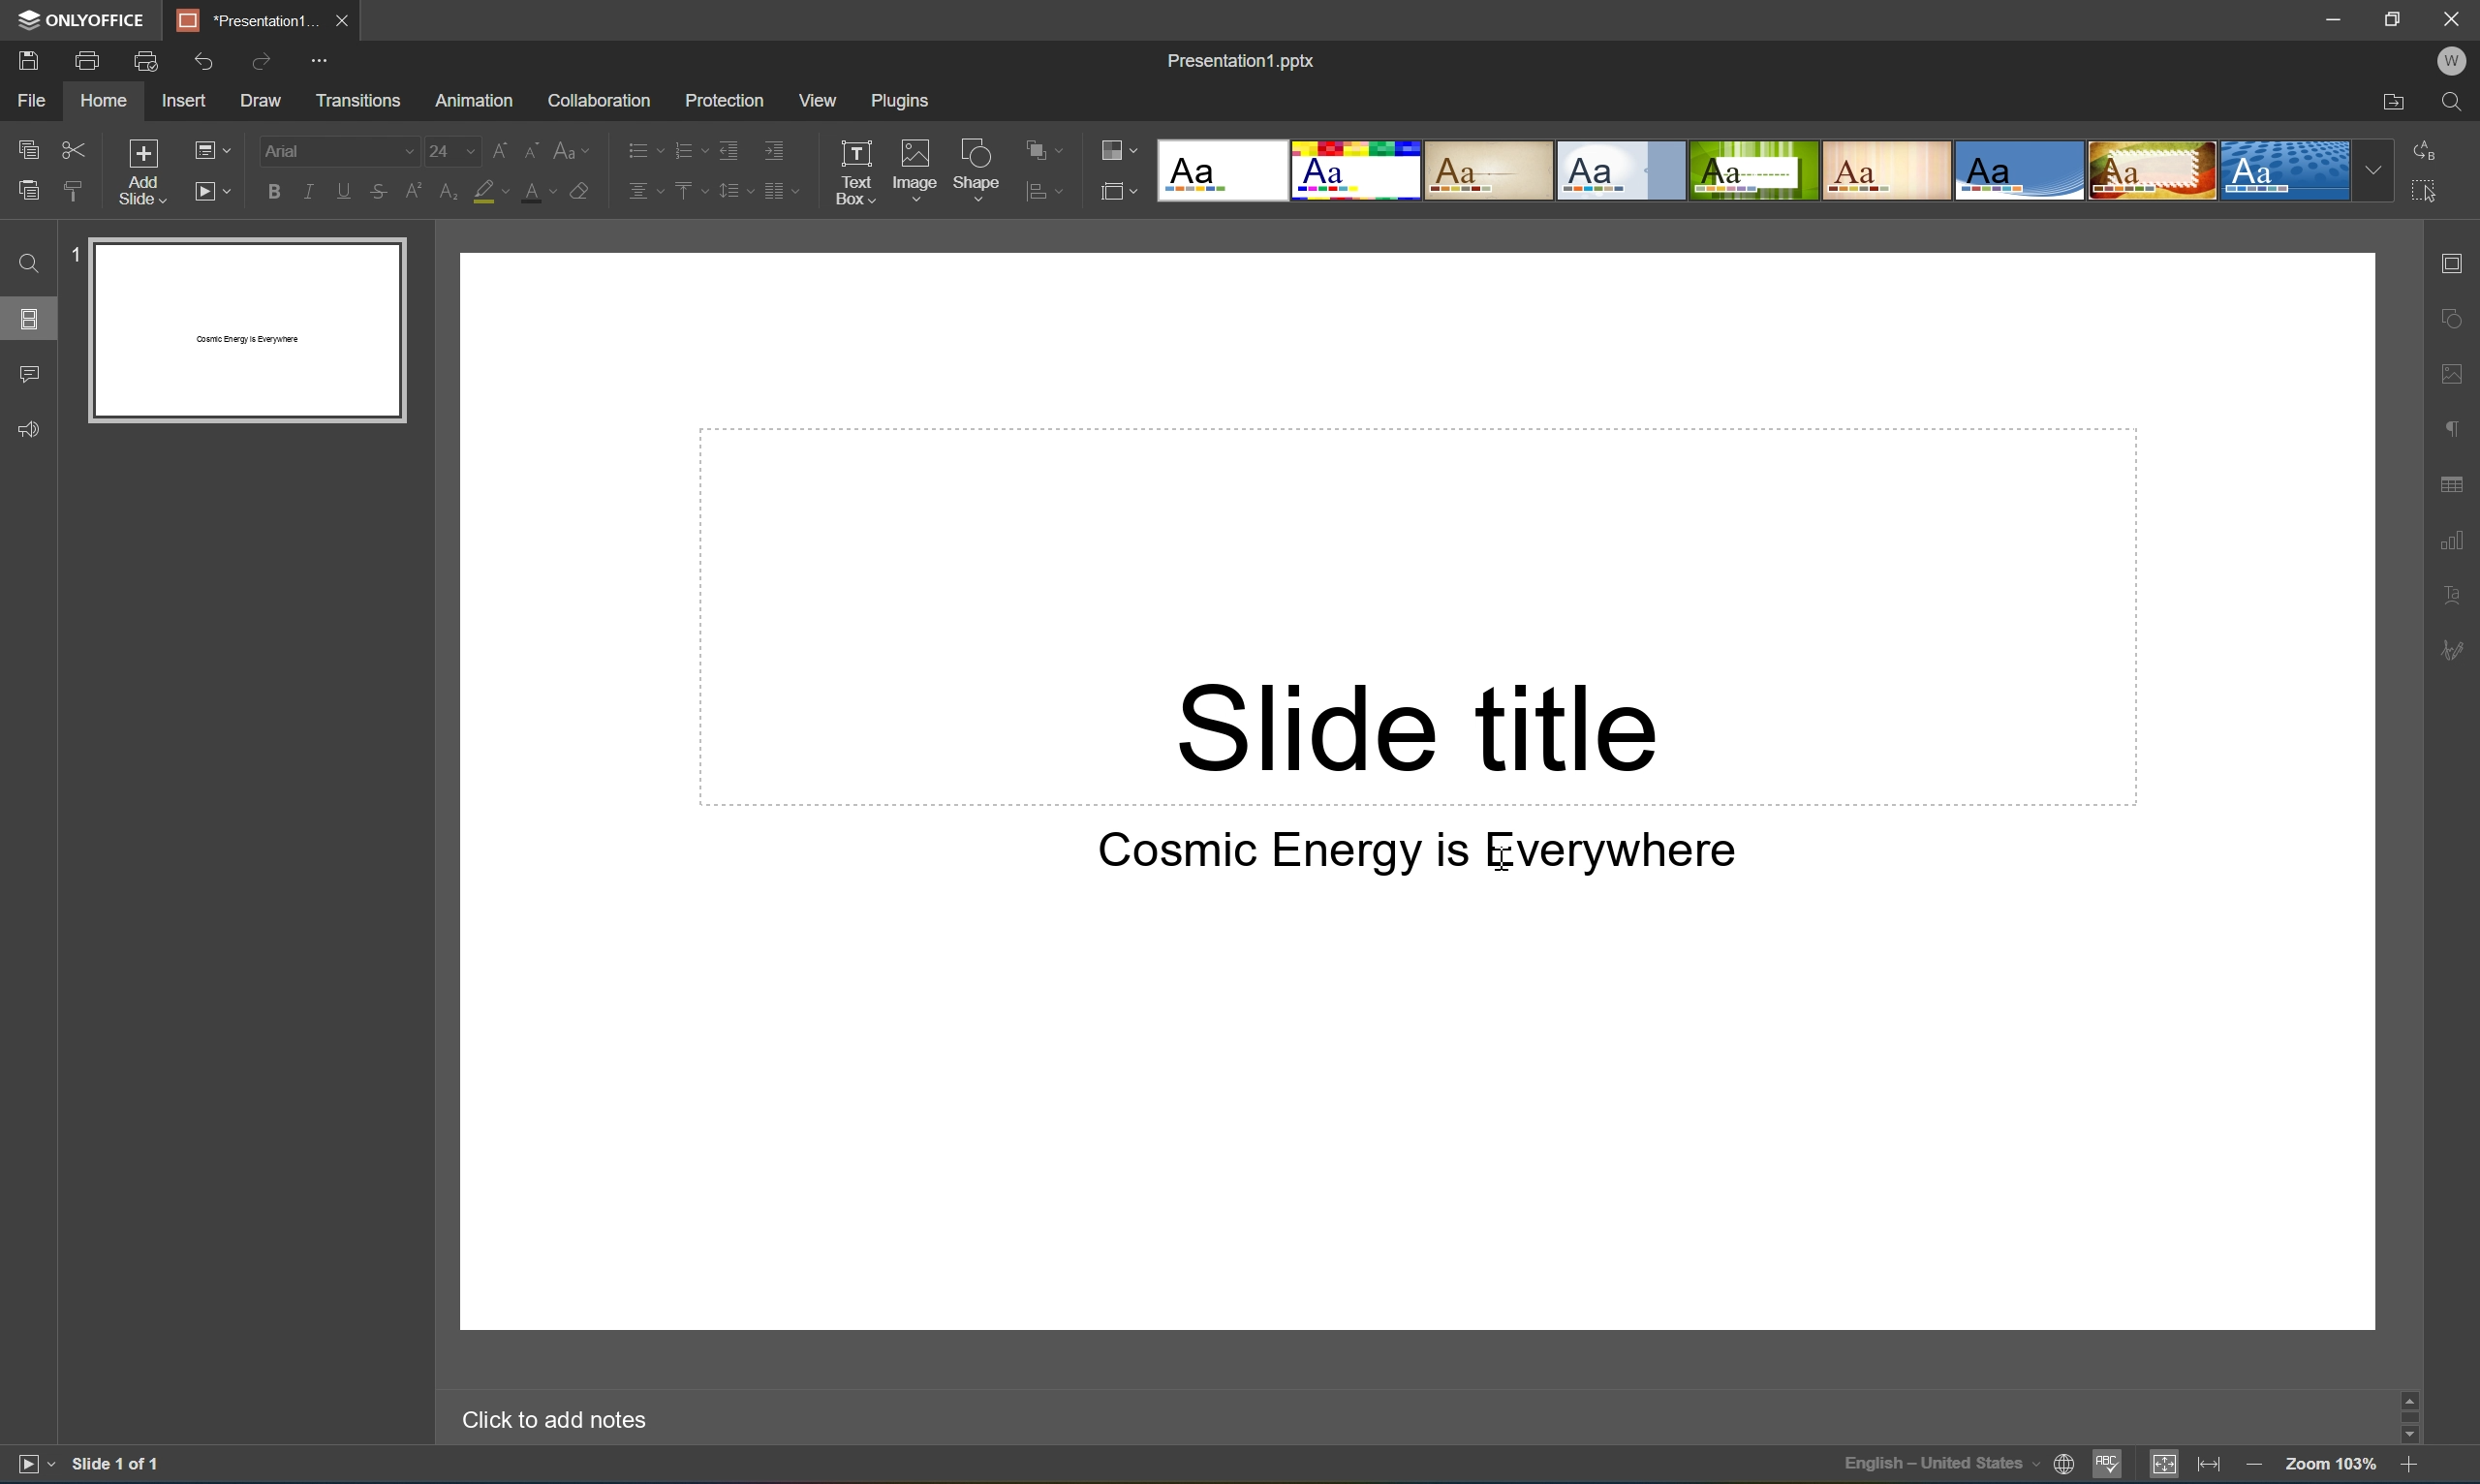 The width and height of the screenshot is (2480, 1484). I want to click on View, so click(819, 103).